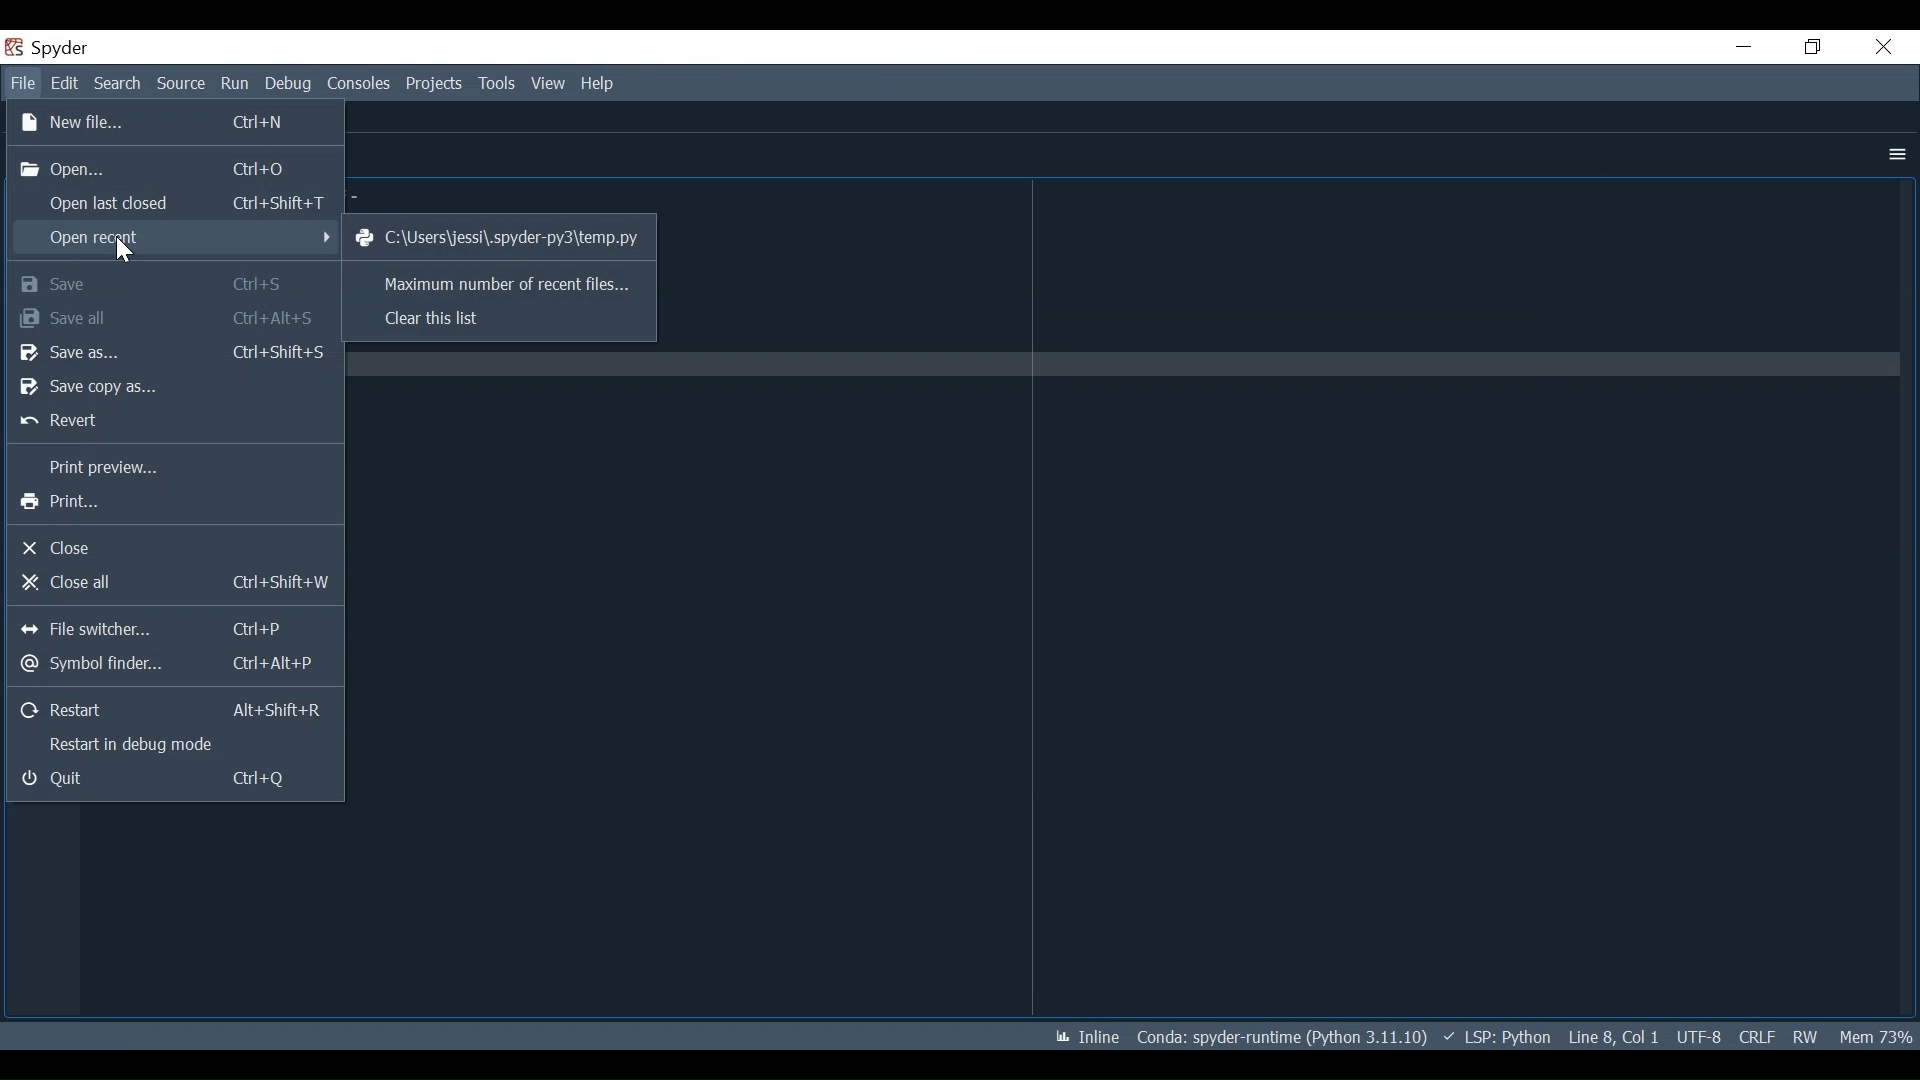  What do you see at coordinates (175, 200) in the screenshot?
I see `Open last closed` at bounding box center [175, 200].